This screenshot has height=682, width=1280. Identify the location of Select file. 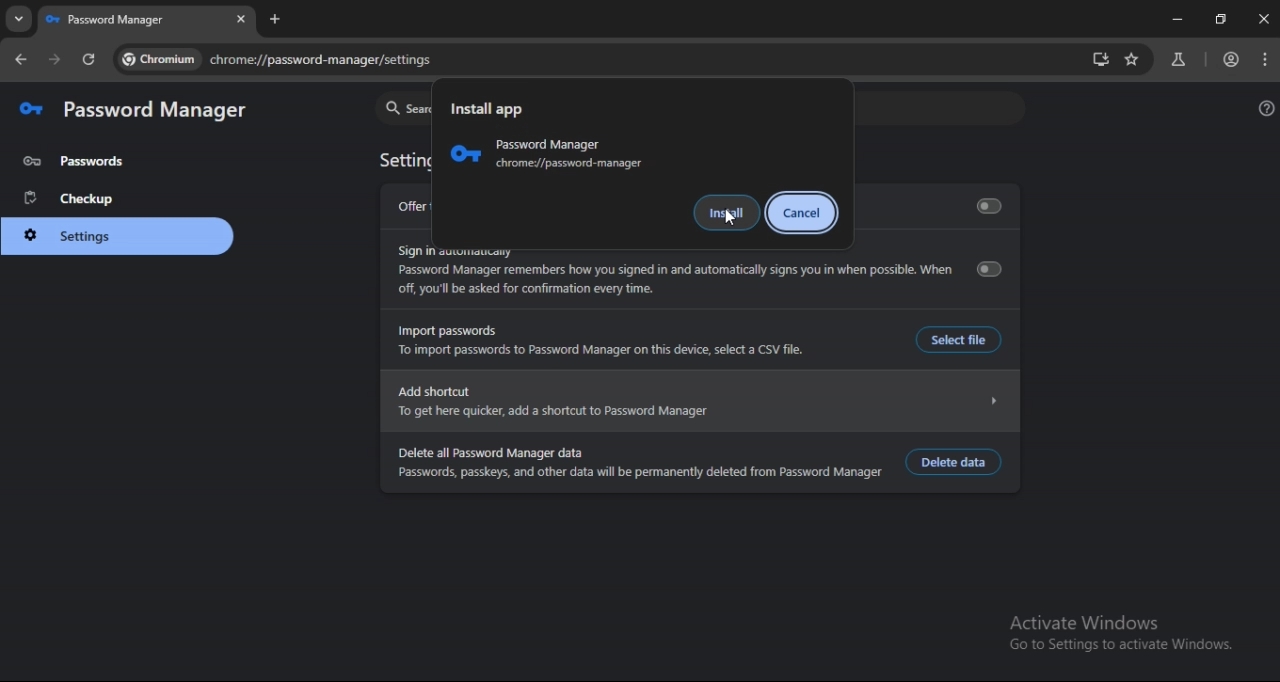
(957, 340).